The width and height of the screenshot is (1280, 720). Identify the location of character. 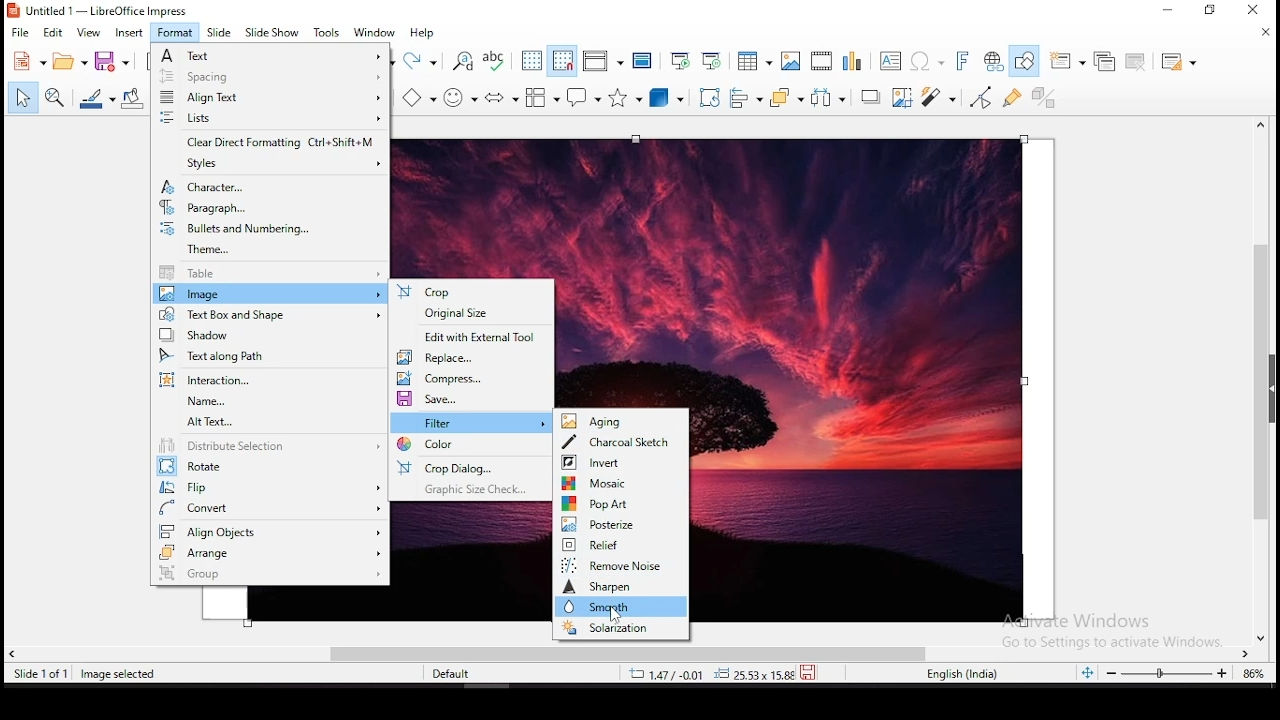
(268, 186).